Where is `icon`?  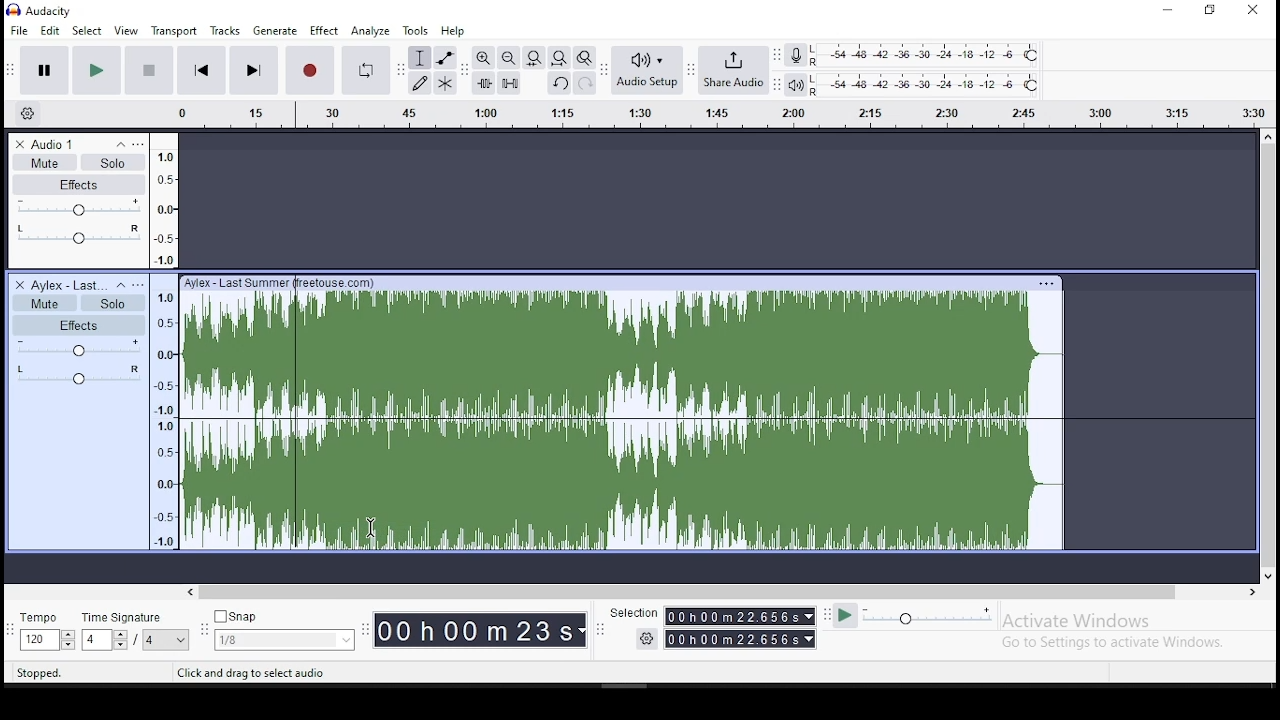
icon is located at coordinates (54, 10).